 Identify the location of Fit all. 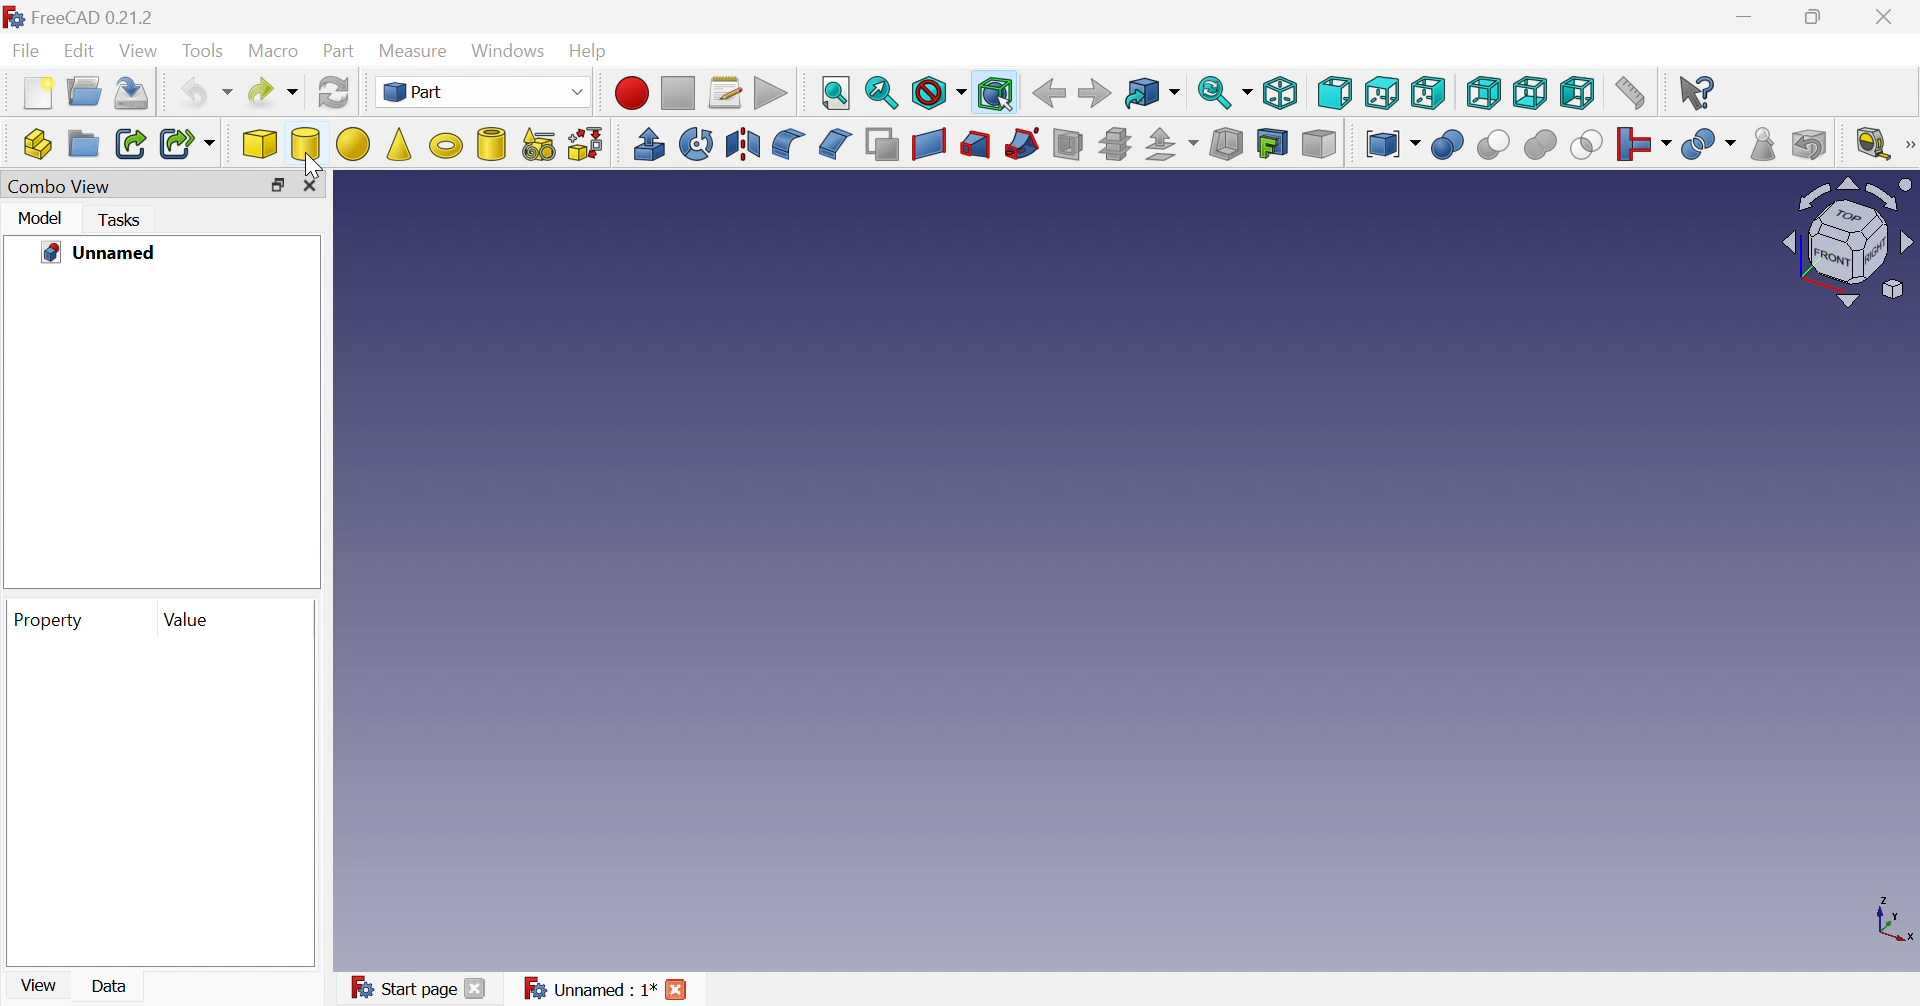
(838, 91).